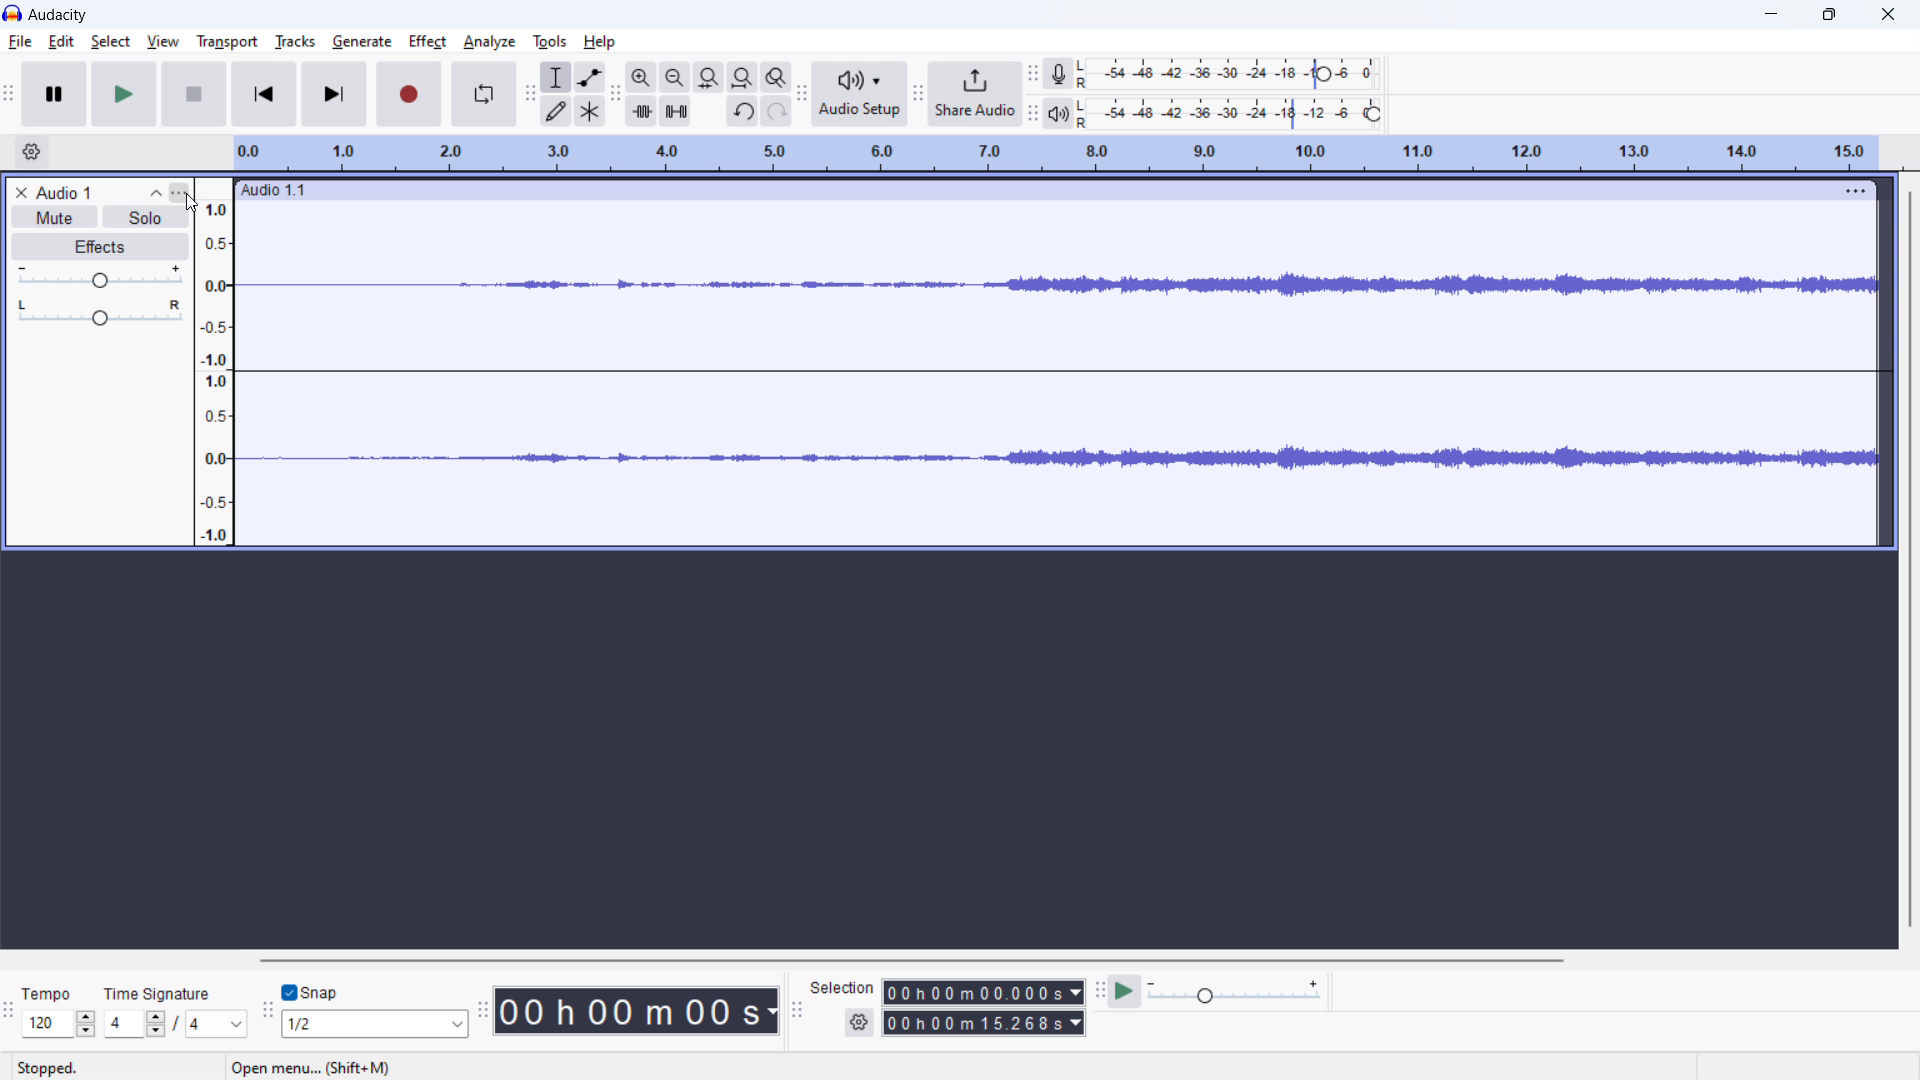 Image resolution: width=1920 pixels, height=1080 pixels. I want to click on zoom in, so click(640, 76).